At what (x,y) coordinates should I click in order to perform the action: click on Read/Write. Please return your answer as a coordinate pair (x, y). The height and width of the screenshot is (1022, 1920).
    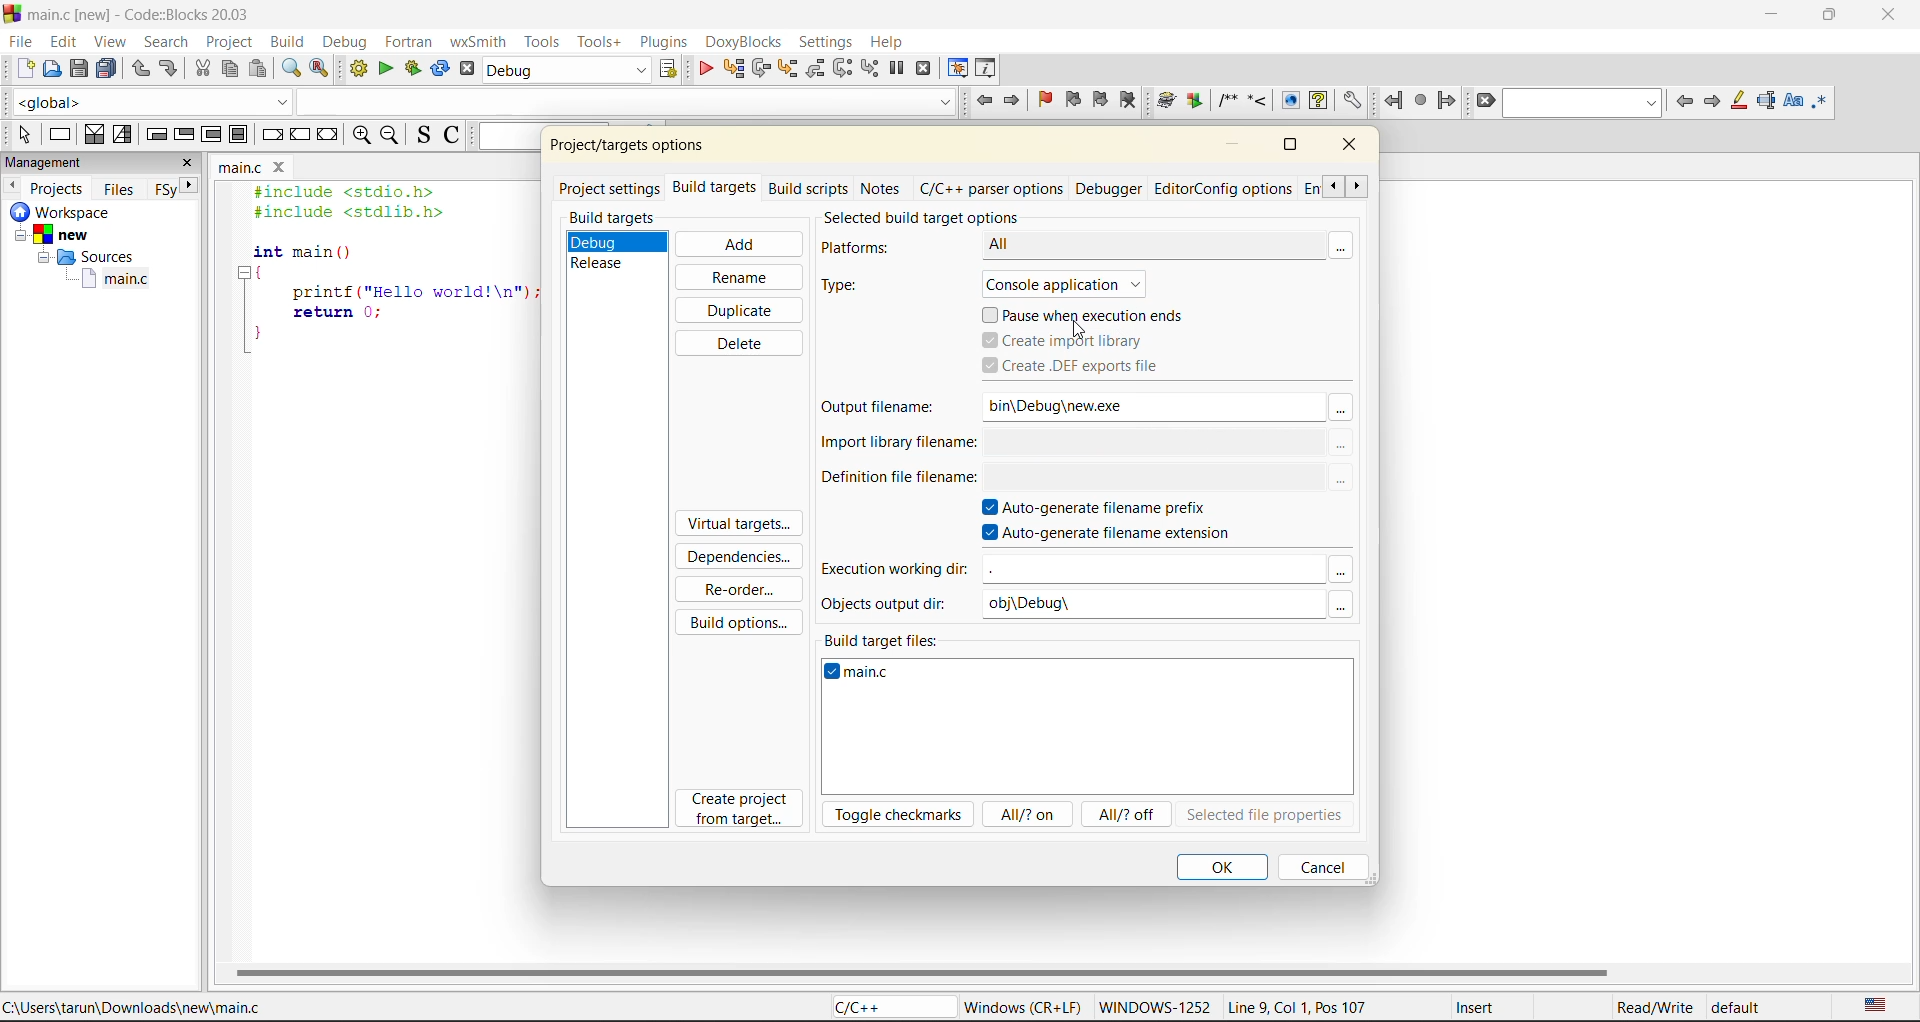
    Looking at the image, I should click on (1653, 1008).